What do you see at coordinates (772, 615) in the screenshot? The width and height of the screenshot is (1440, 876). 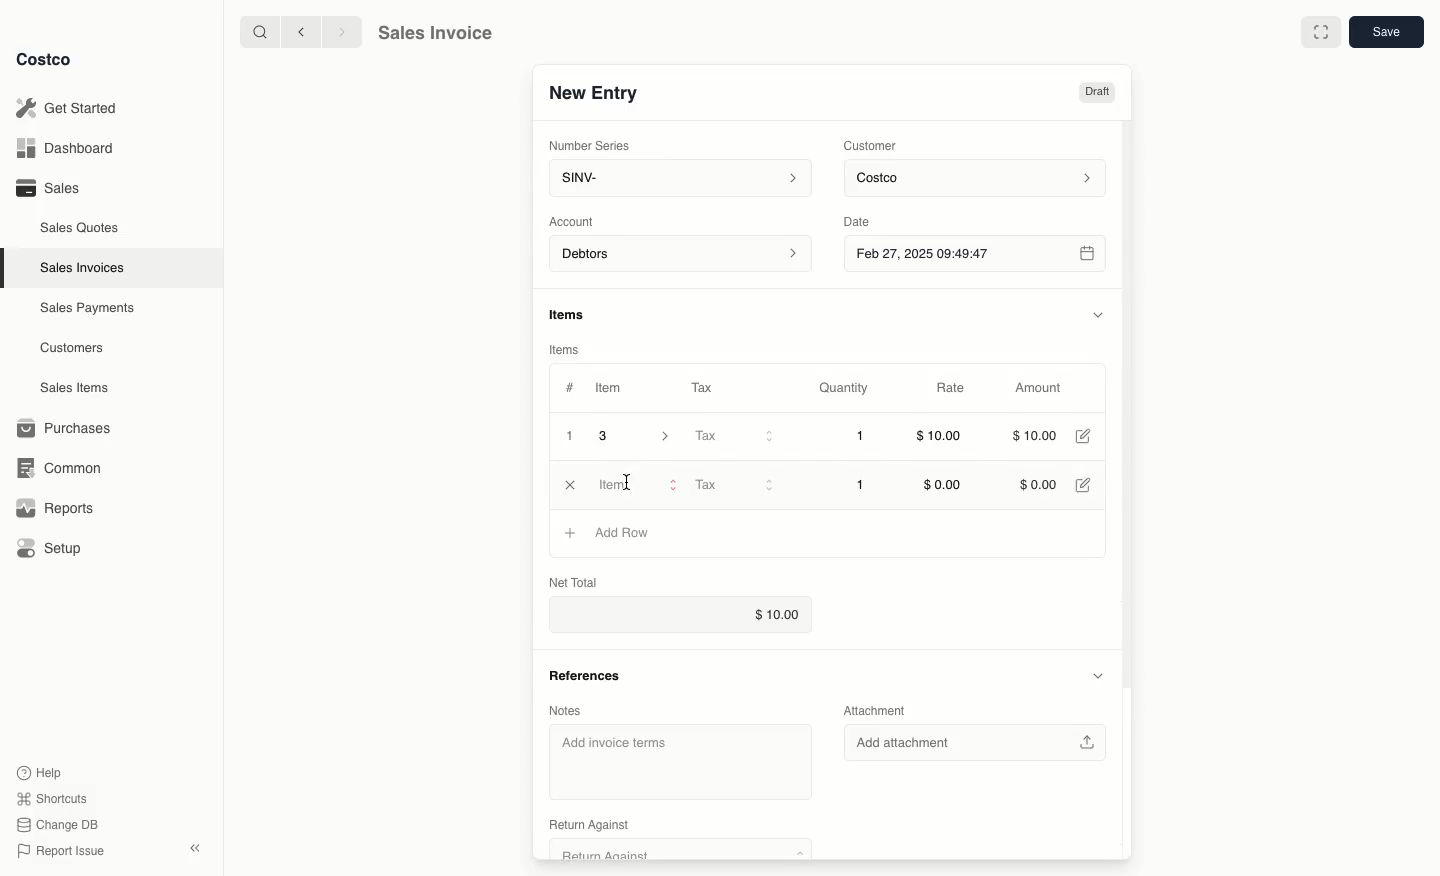 I see `$10.00` at bounding box center [772, 615].